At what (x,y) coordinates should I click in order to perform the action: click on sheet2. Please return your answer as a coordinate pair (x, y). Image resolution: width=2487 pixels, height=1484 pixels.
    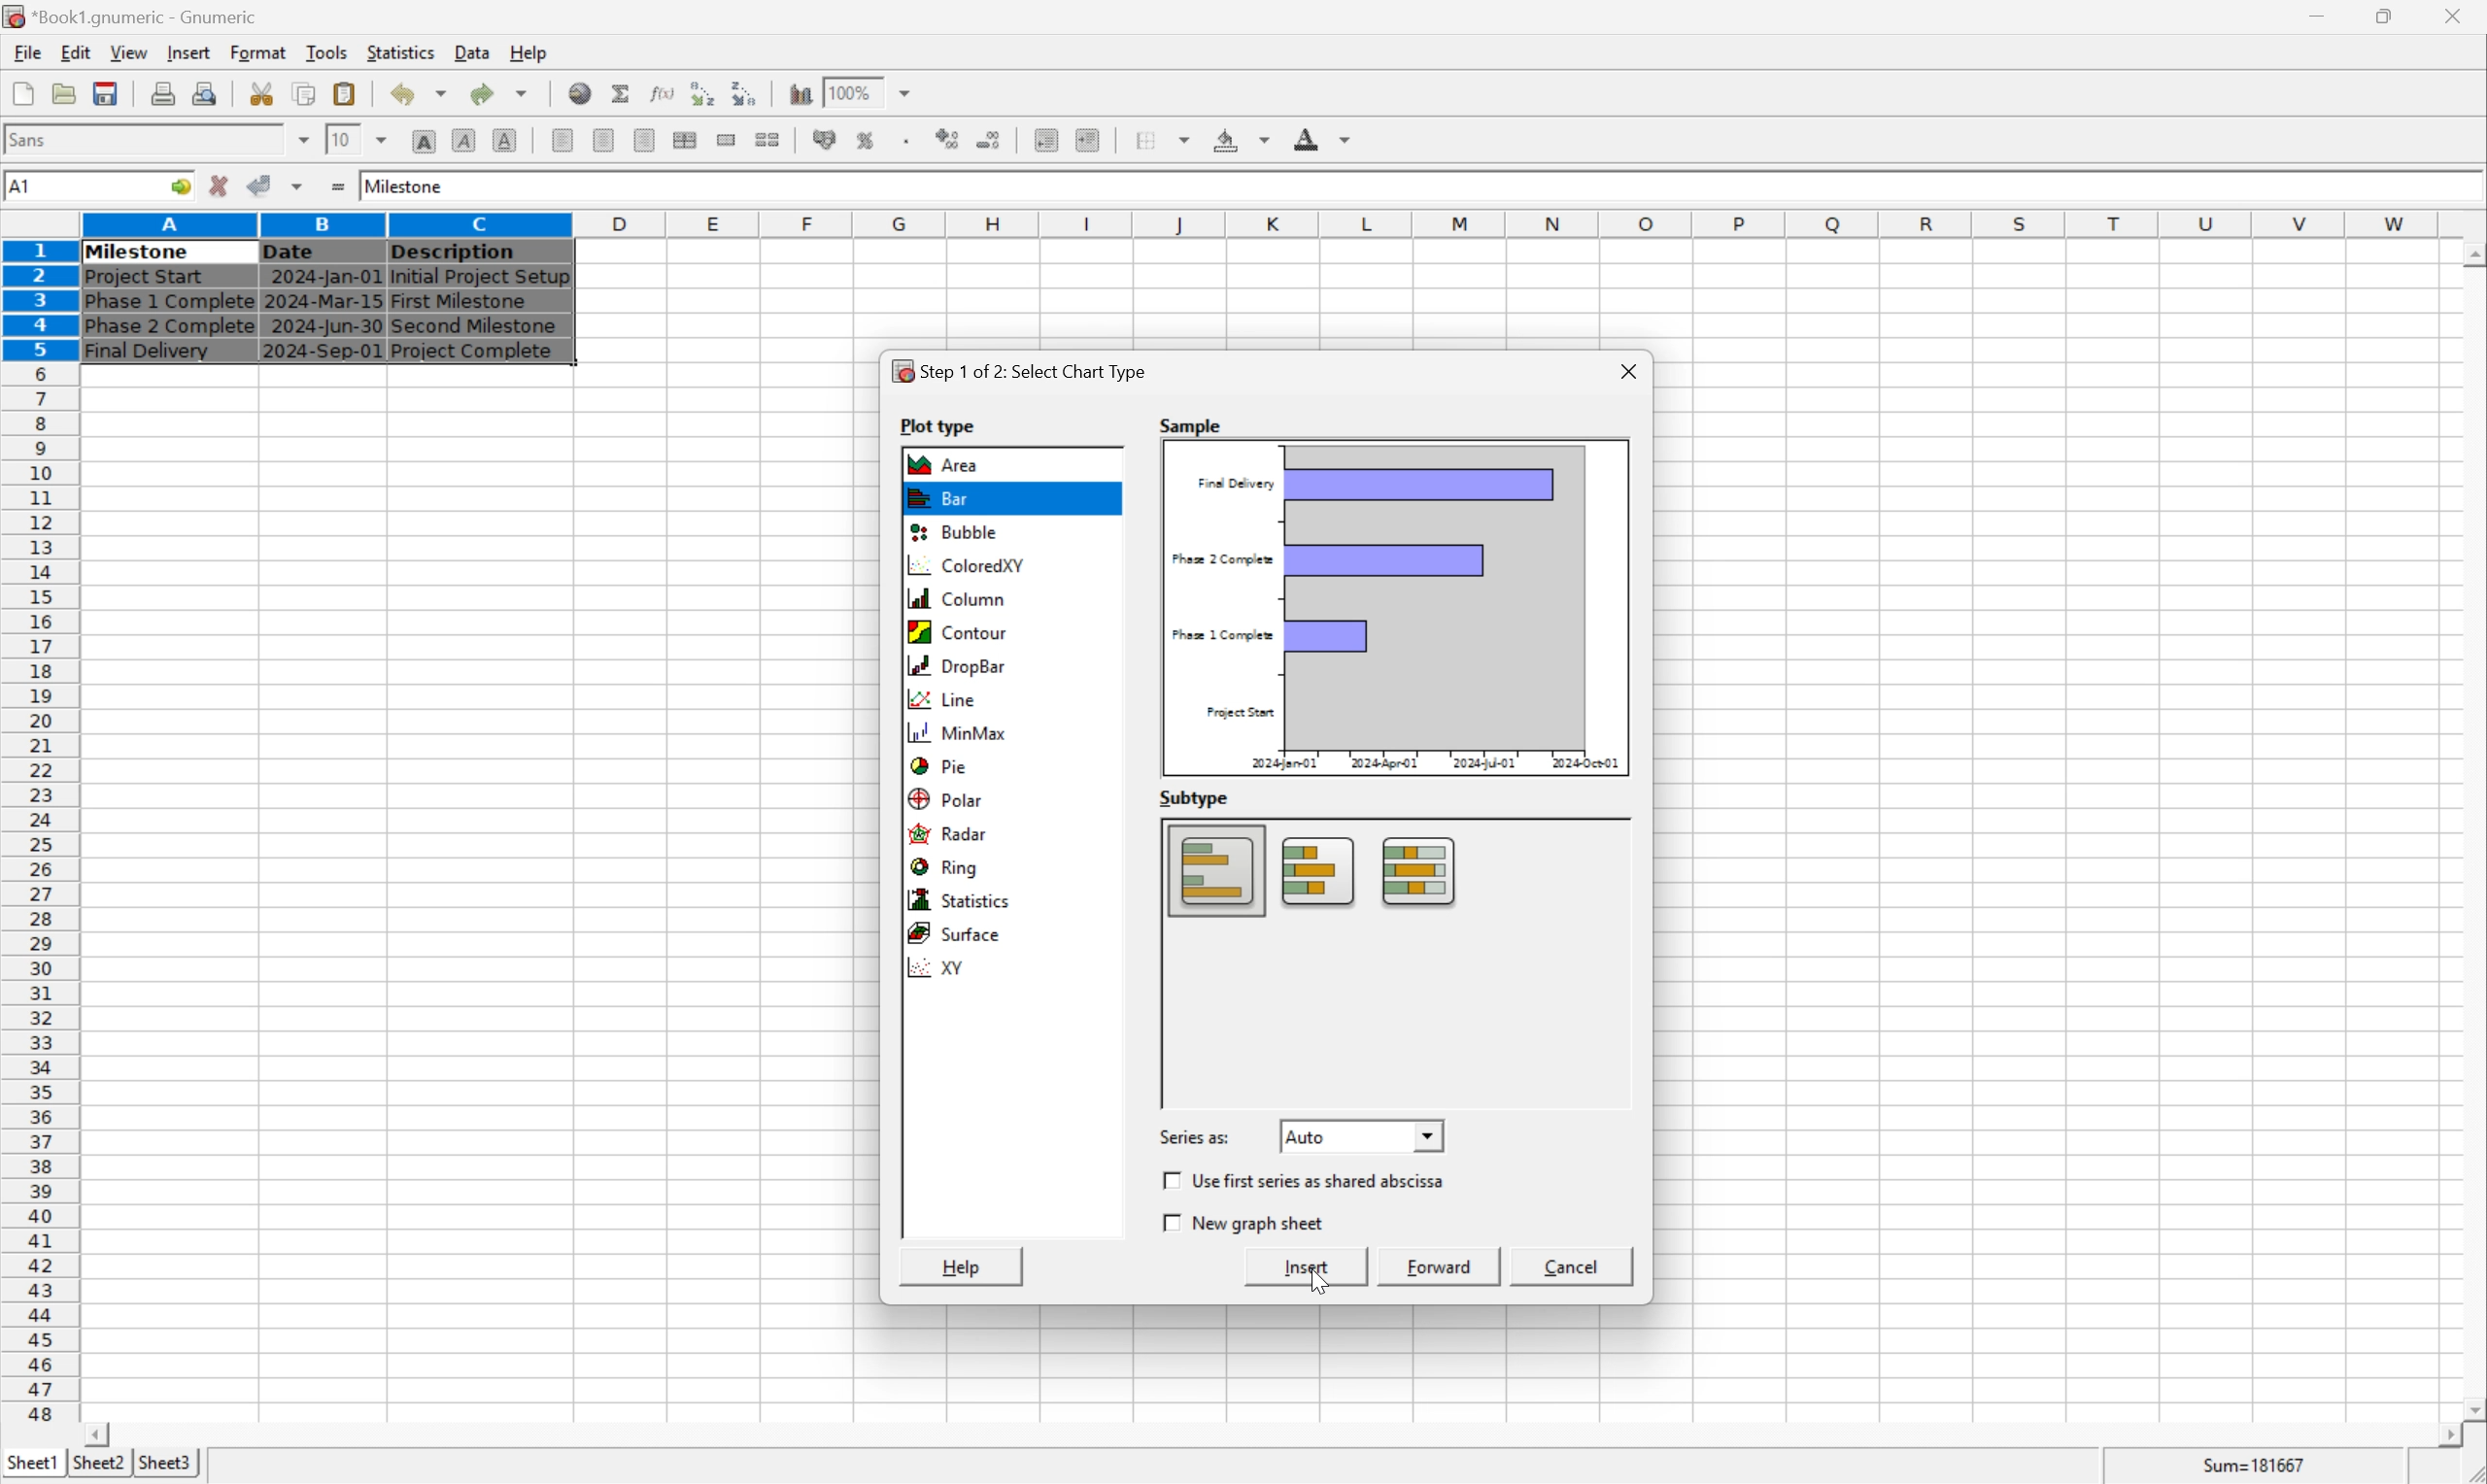
    Looking at the image, I should click on (93, 1467).